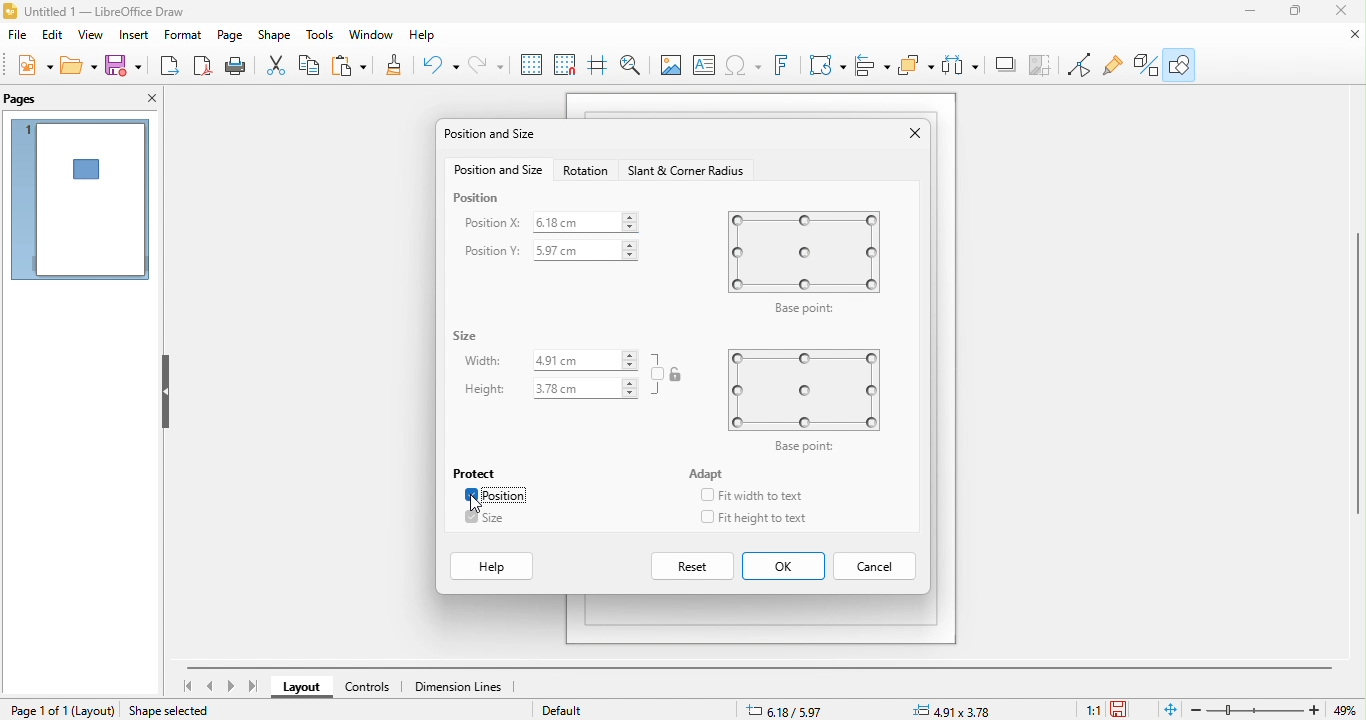  I want to click on pages, so click(35, 99).